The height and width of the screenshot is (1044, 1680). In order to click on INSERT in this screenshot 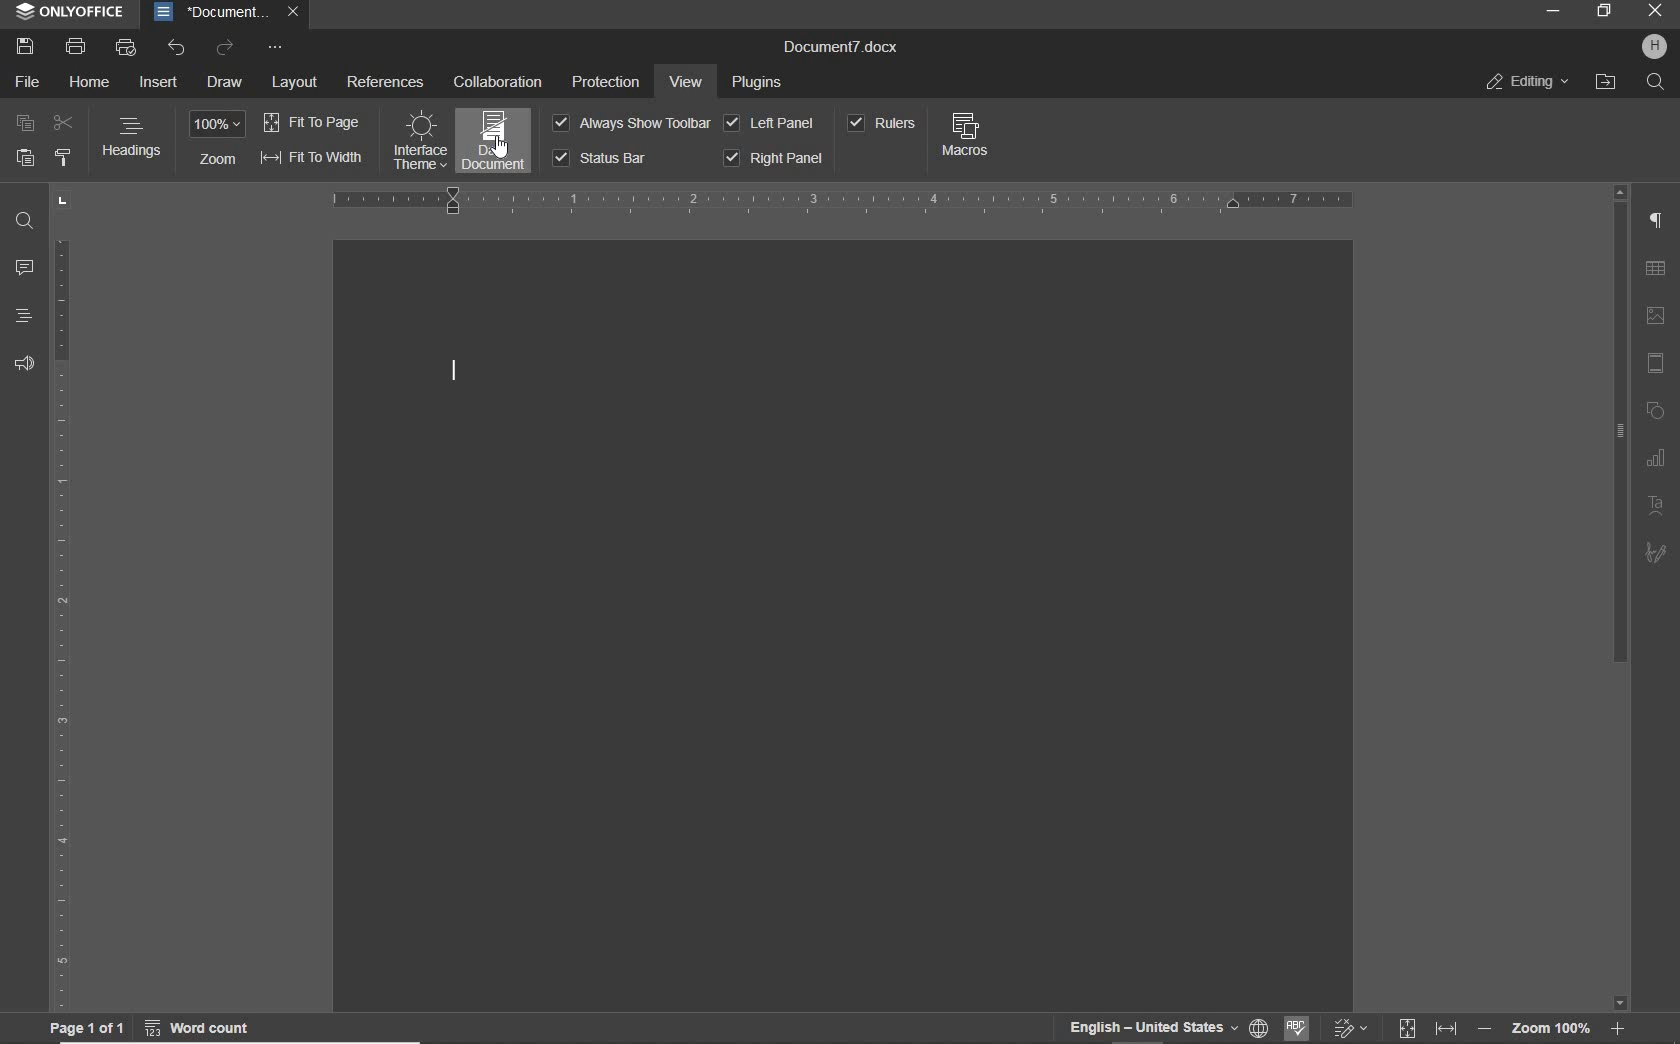, I will do `click(157, 84)`.